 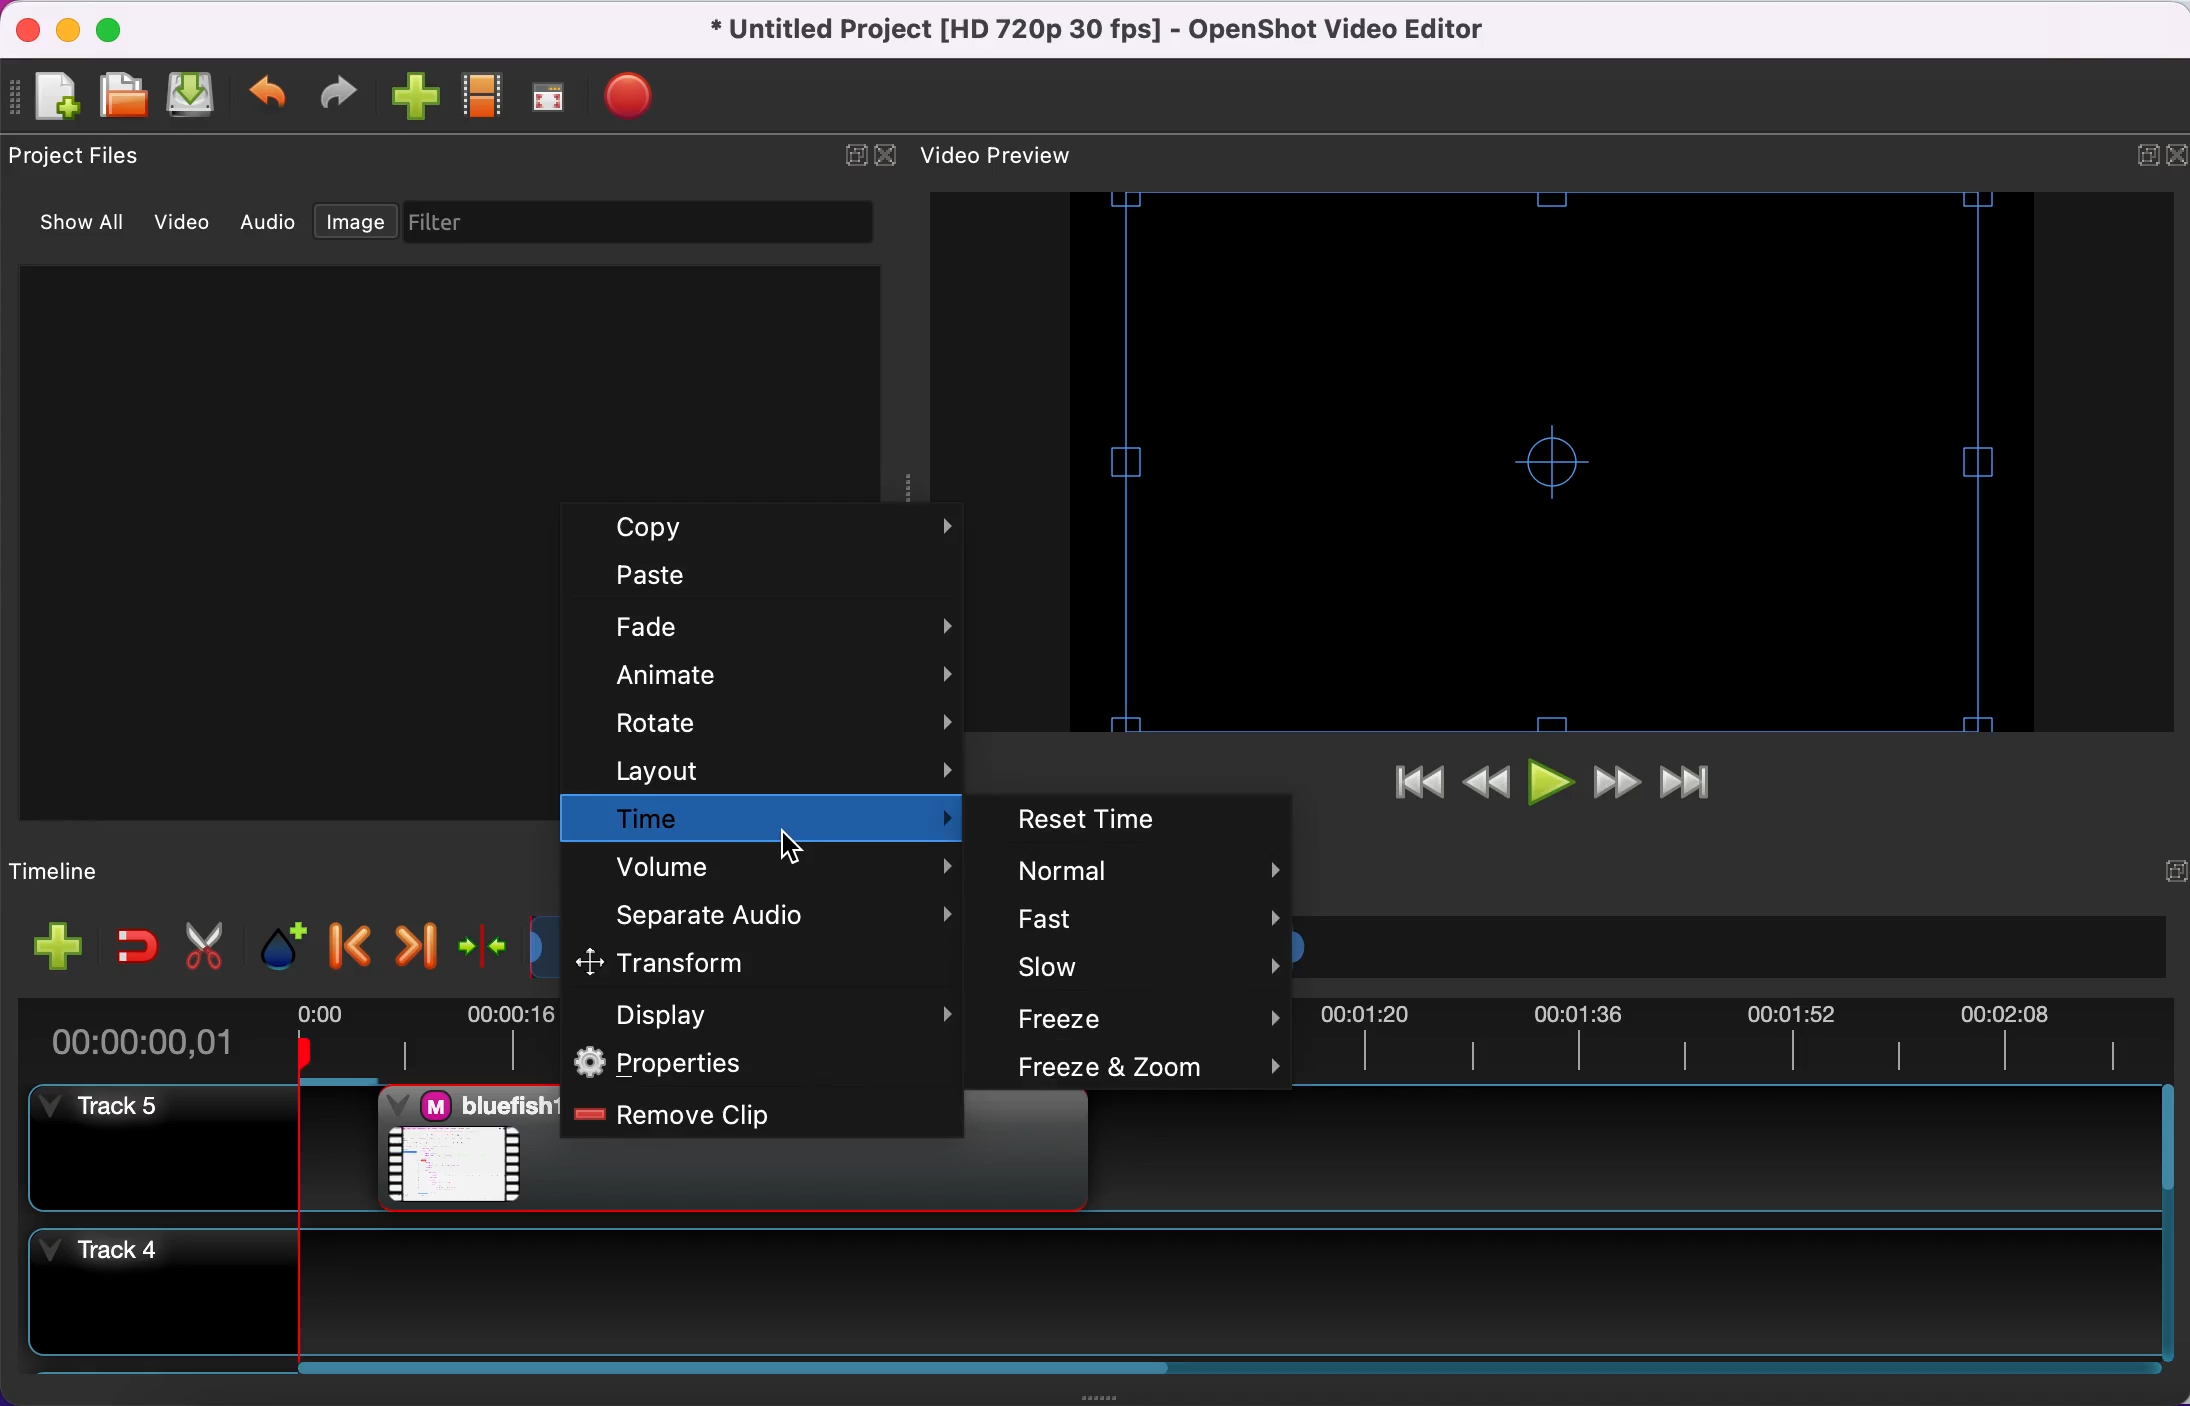 What do you see at coordinates (186, 225) in the screenshot?
I see `video` at bounding box center [186, 225].